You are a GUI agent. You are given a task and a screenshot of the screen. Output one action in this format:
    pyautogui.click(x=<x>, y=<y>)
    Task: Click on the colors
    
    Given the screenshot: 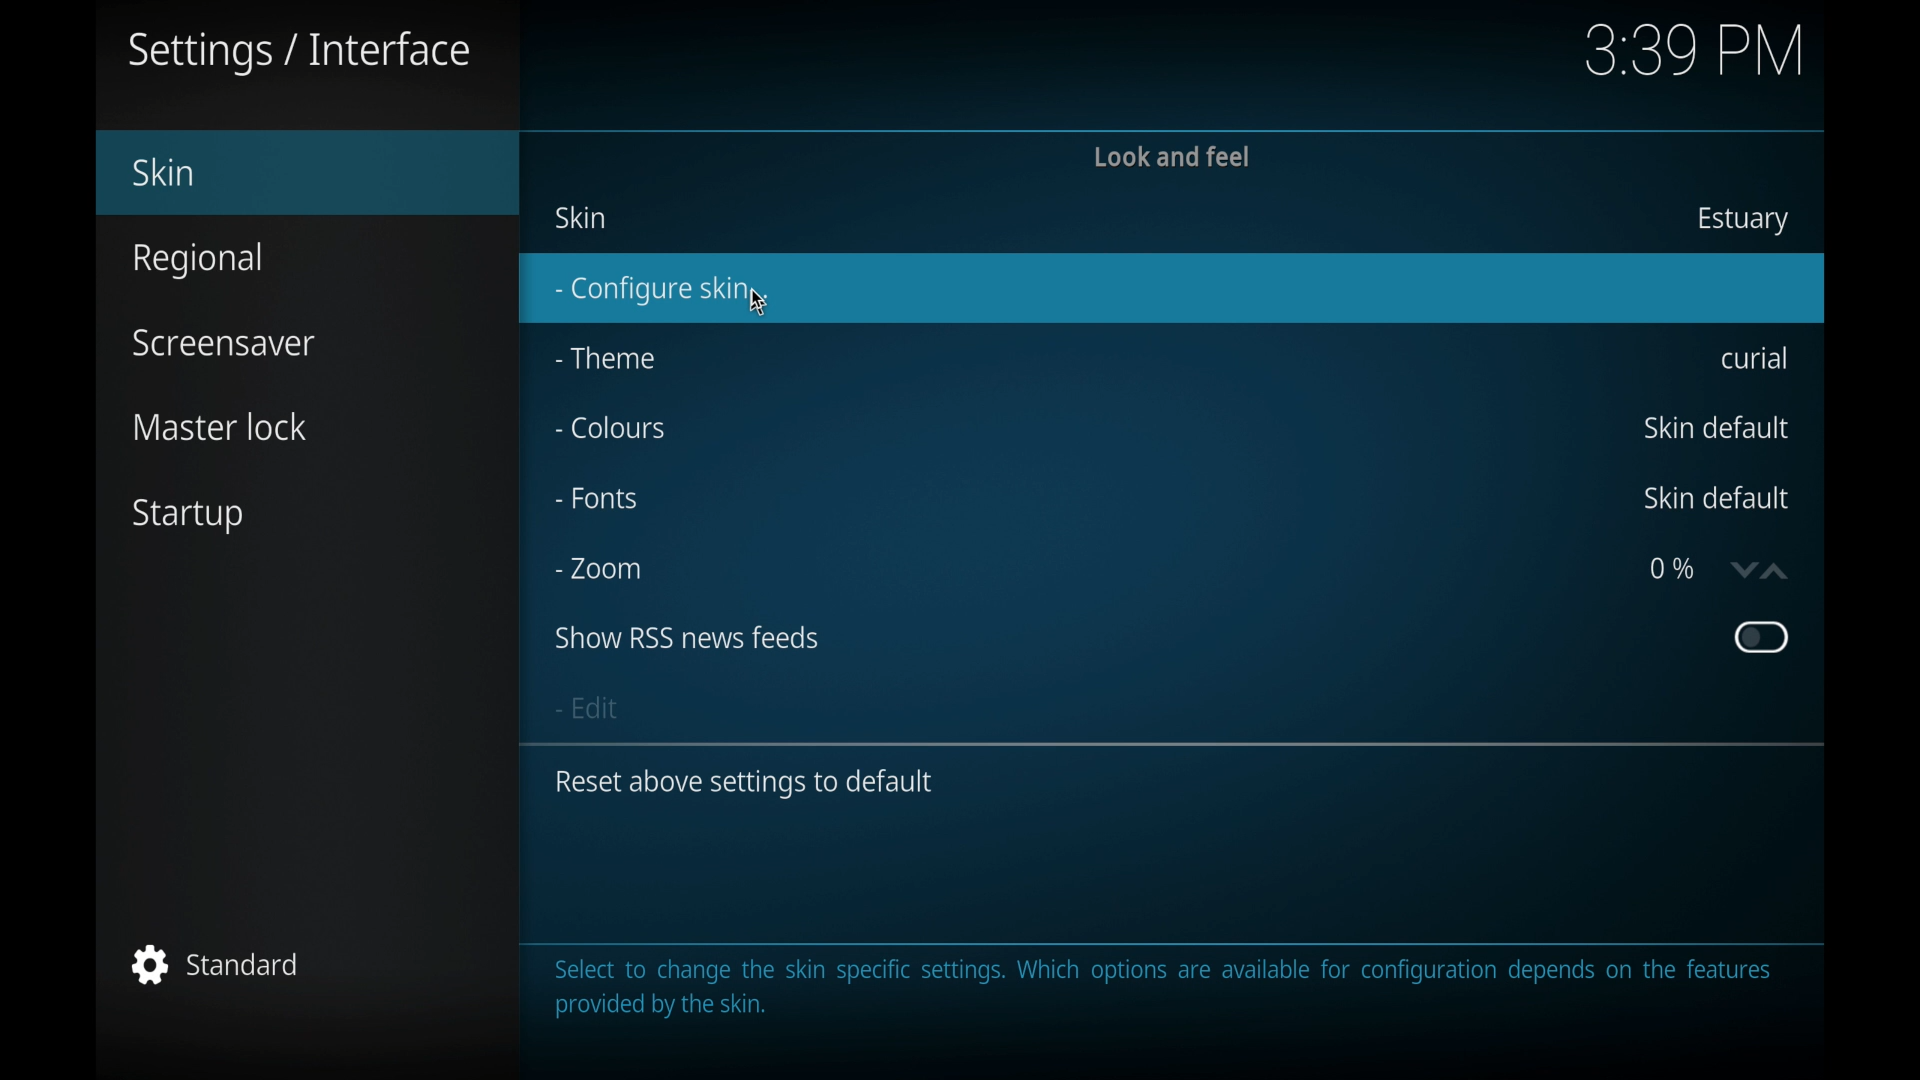 What is the action you would take?
    pyautogui.click(x=607, y=427)
    